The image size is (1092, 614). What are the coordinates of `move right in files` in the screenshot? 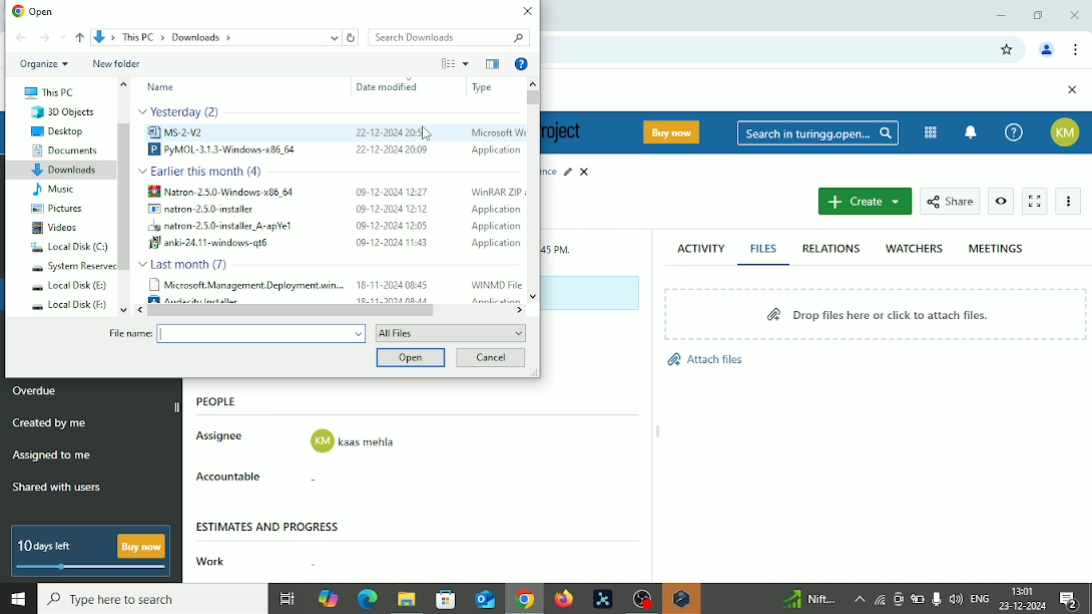 It's located at (517, 310).